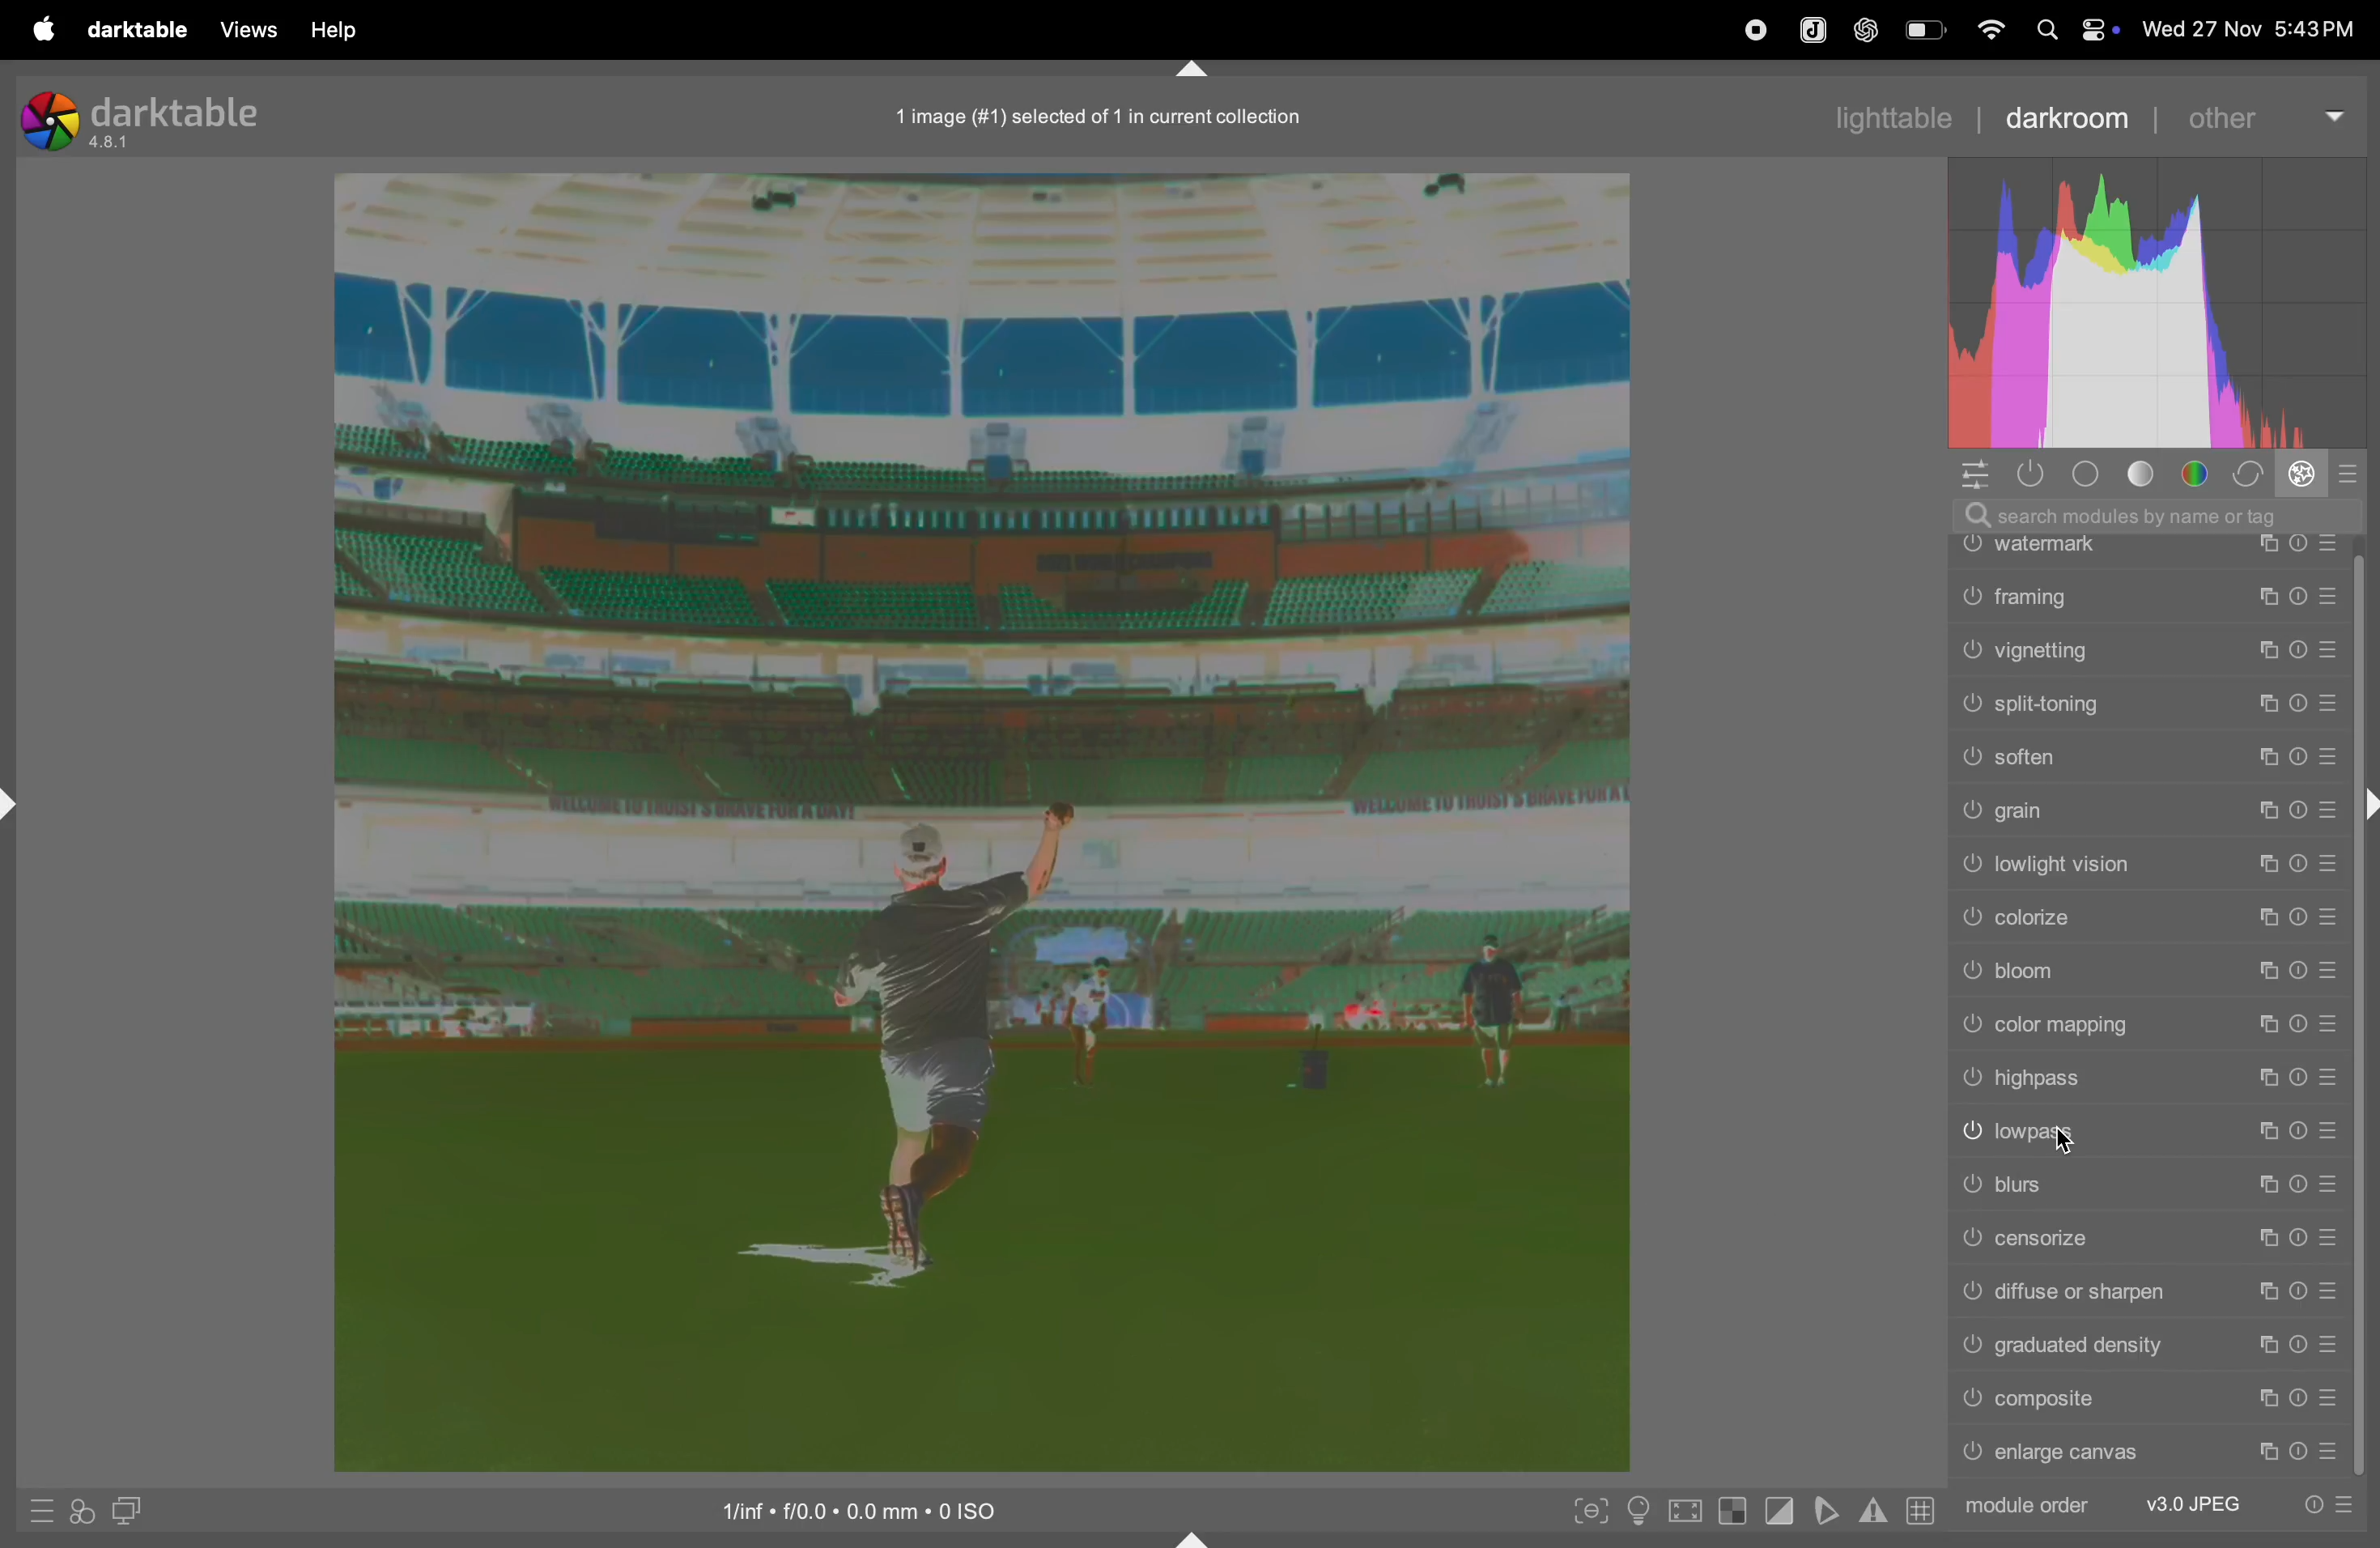  I want to click on record, so click(1750, 30).